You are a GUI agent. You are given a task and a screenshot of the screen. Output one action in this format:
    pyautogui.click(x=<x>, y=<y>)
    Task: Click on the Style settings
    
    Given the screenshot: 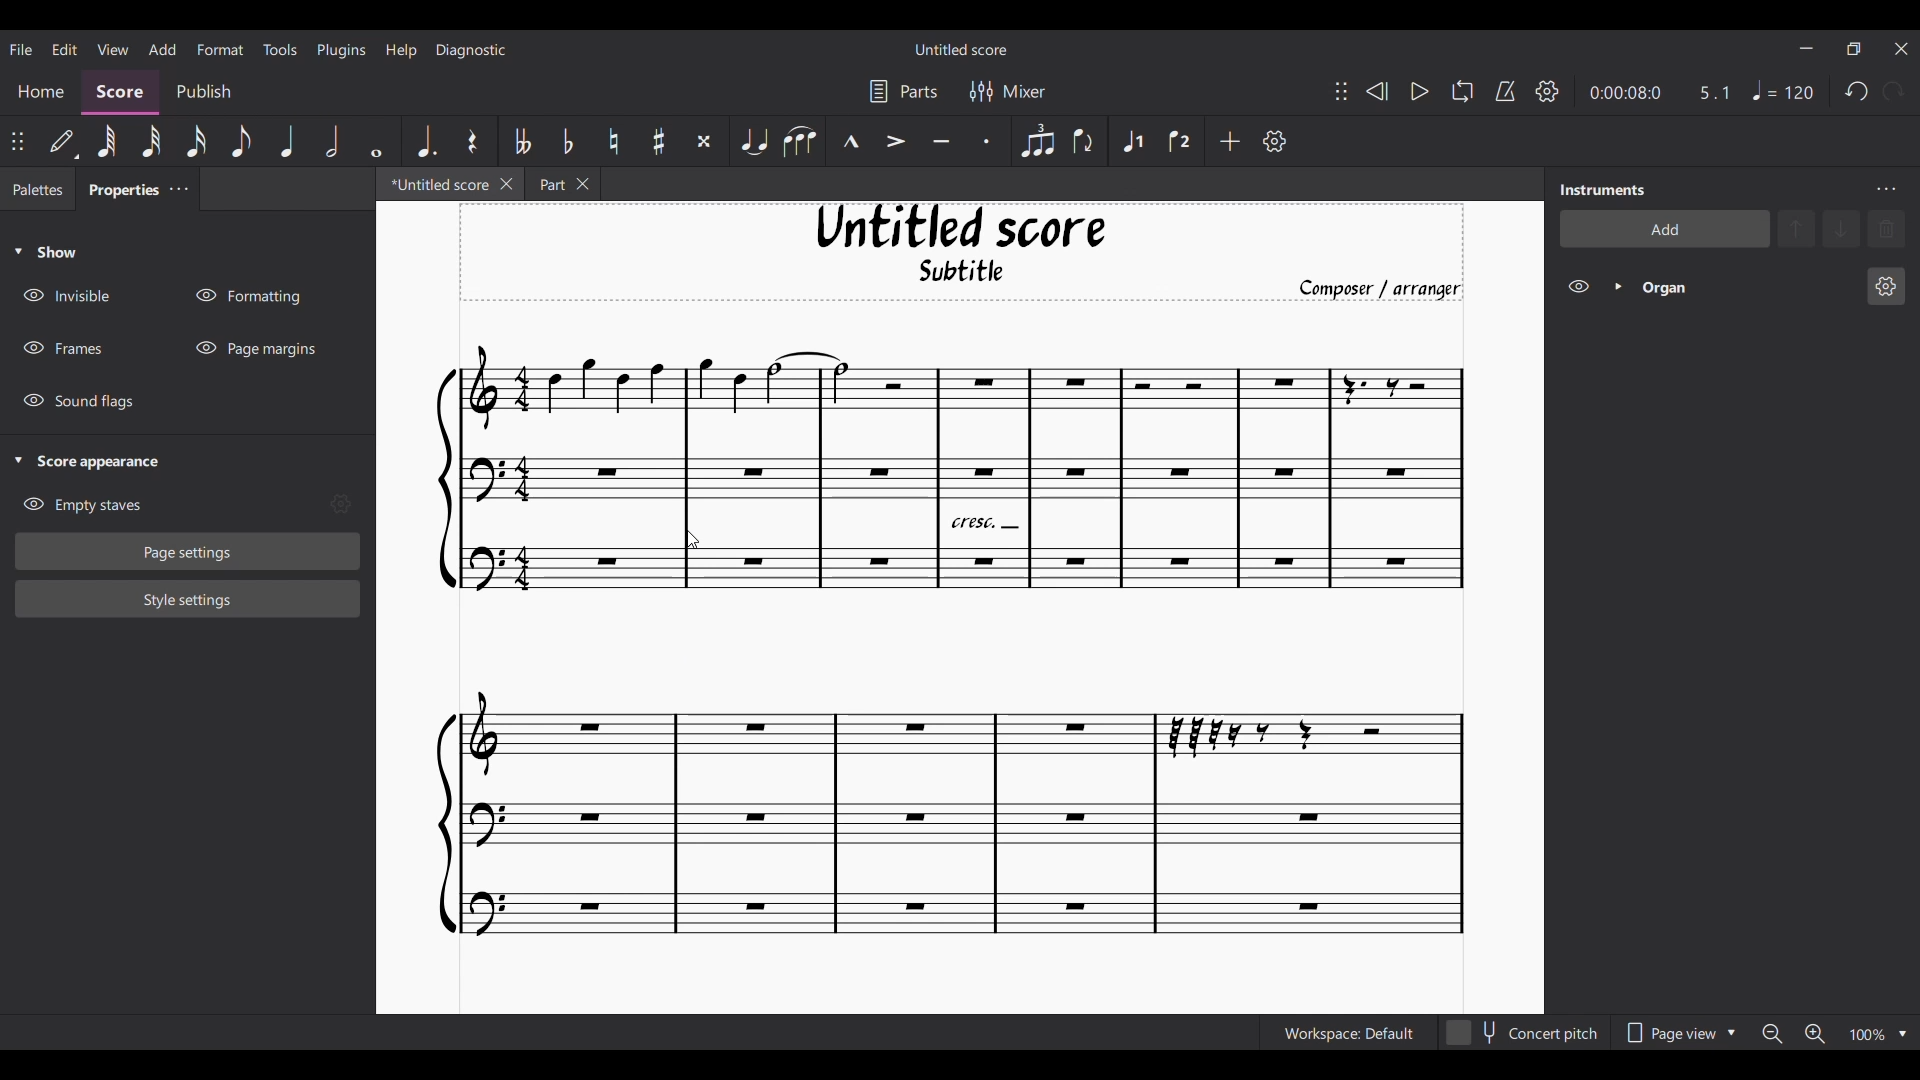 What is the action you would take?
    pyautogui.click(x=187, y=598)
    